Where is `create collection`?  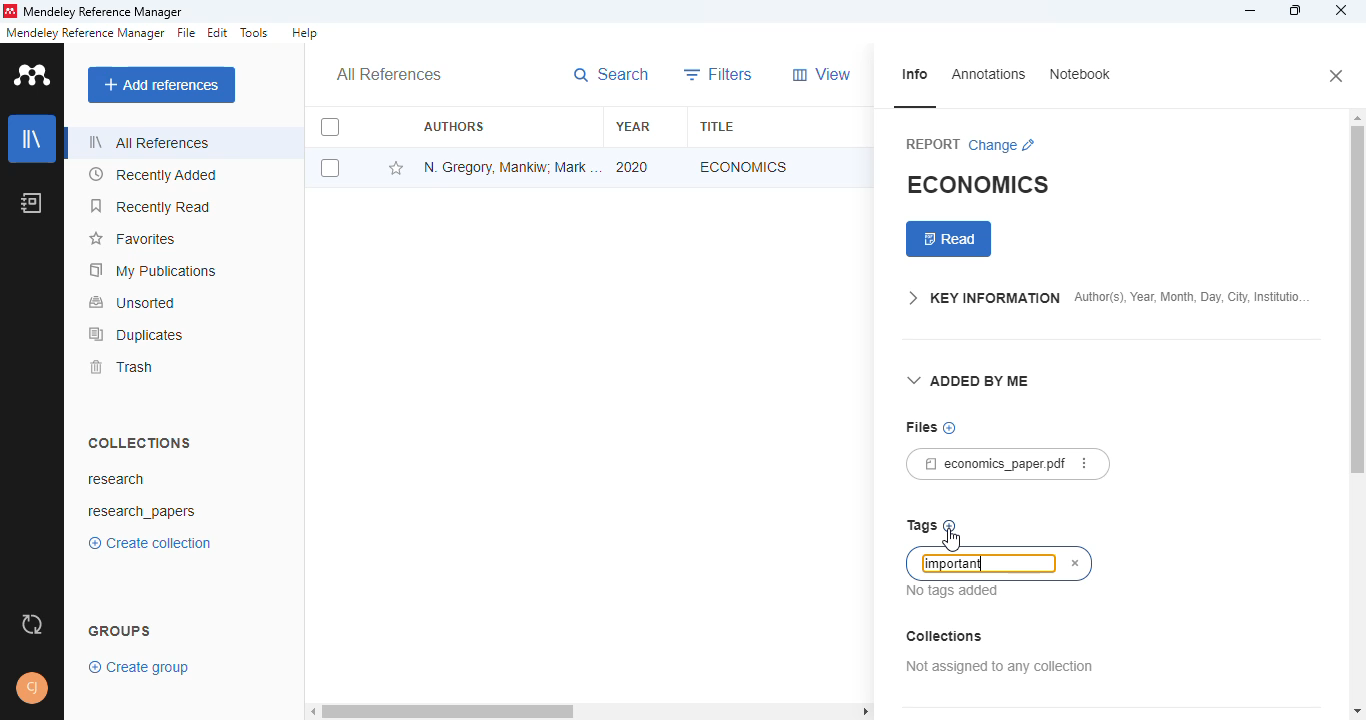
create collection is located at coordinates (149, 543).